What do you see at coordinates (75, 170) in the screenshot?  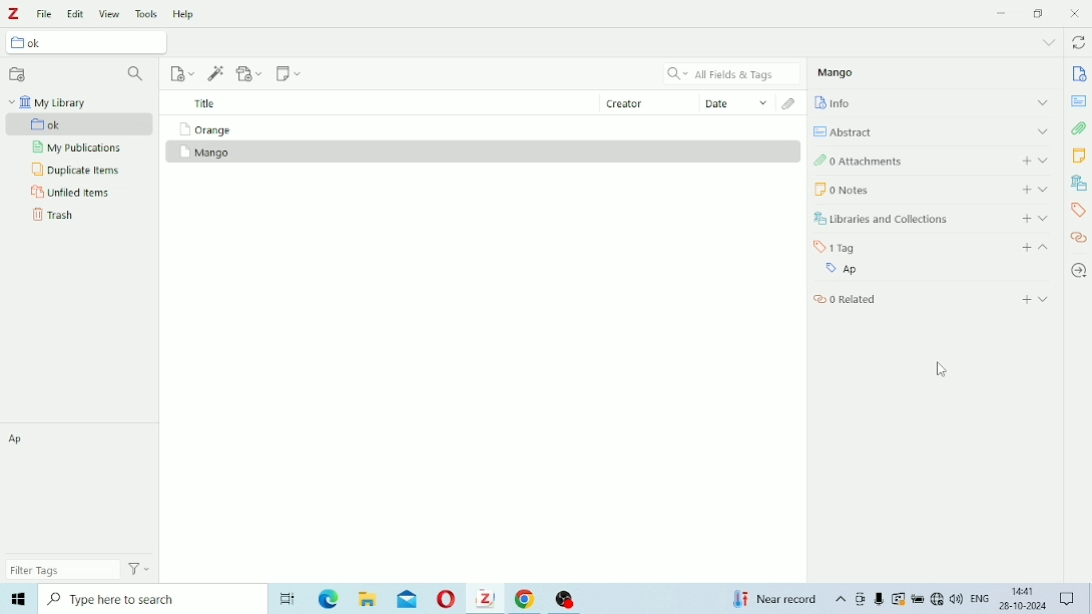 I see `Duplicate Items` at bounding box center [75, 170].